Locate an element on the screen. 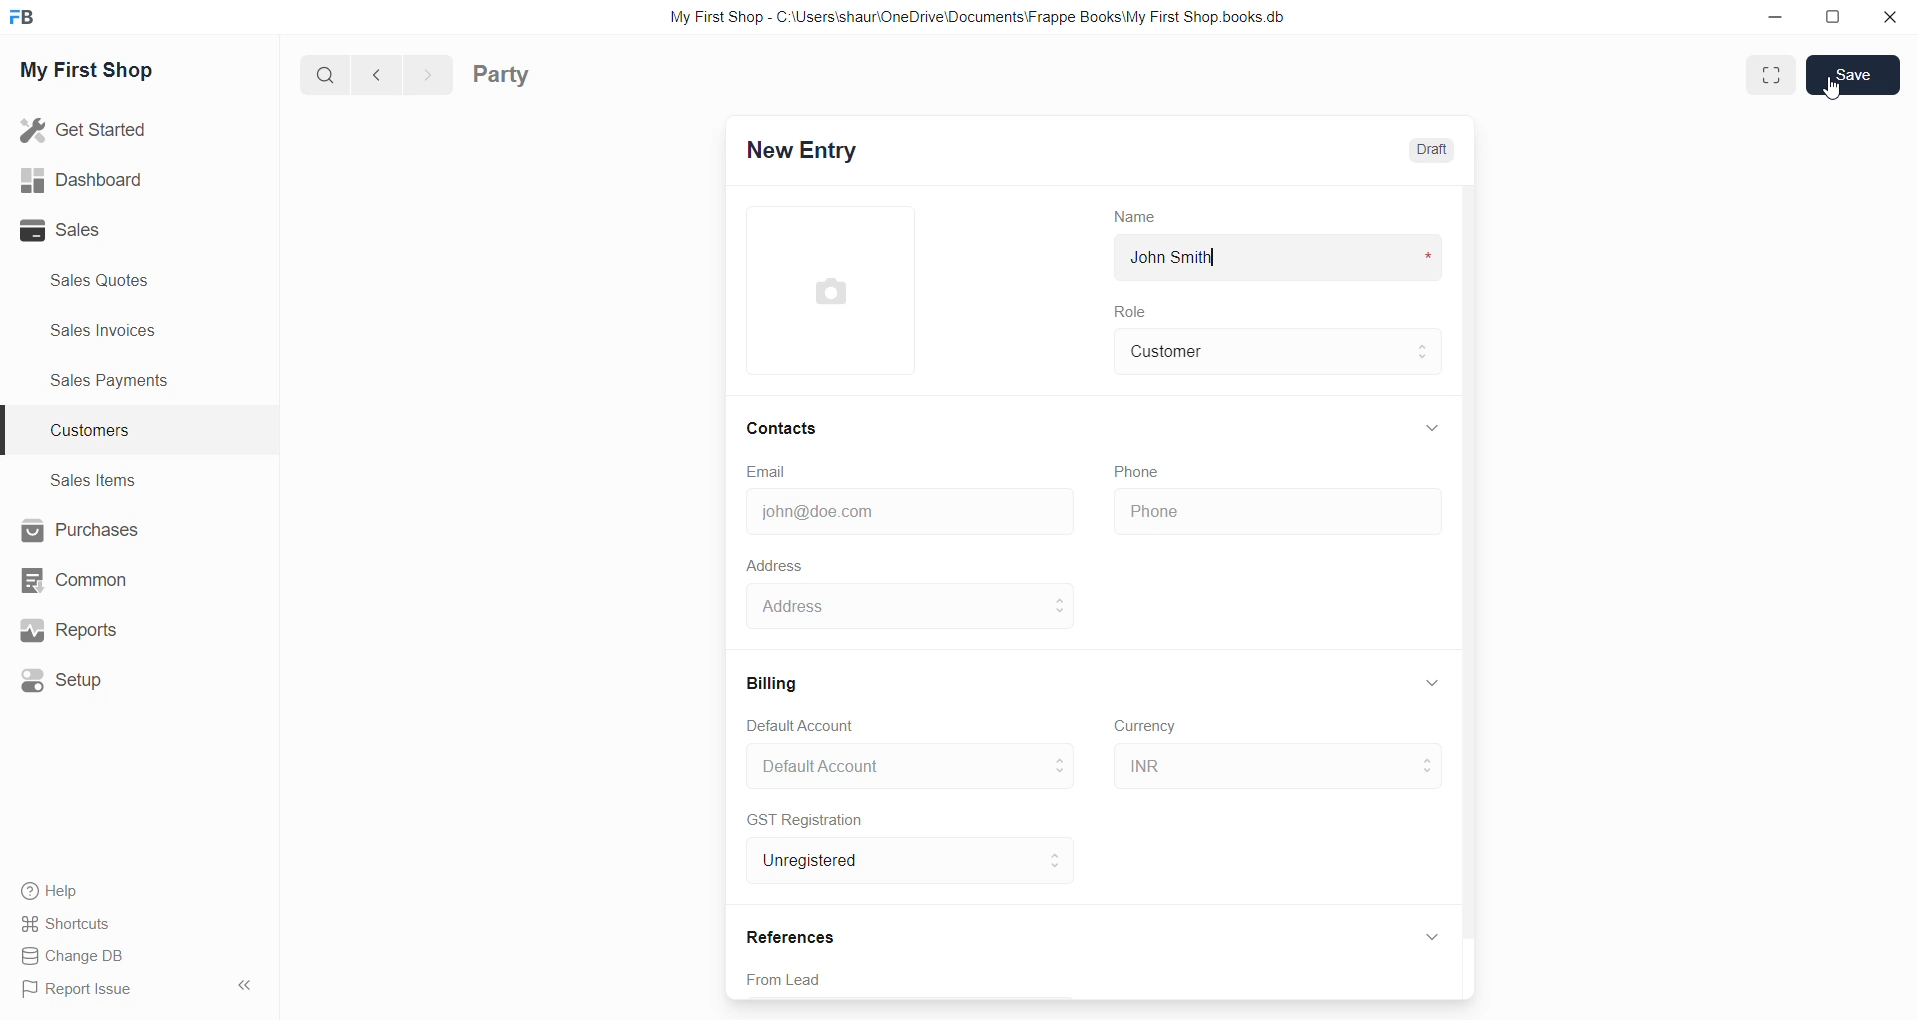  hide references is located at coordinates (1433, 935).